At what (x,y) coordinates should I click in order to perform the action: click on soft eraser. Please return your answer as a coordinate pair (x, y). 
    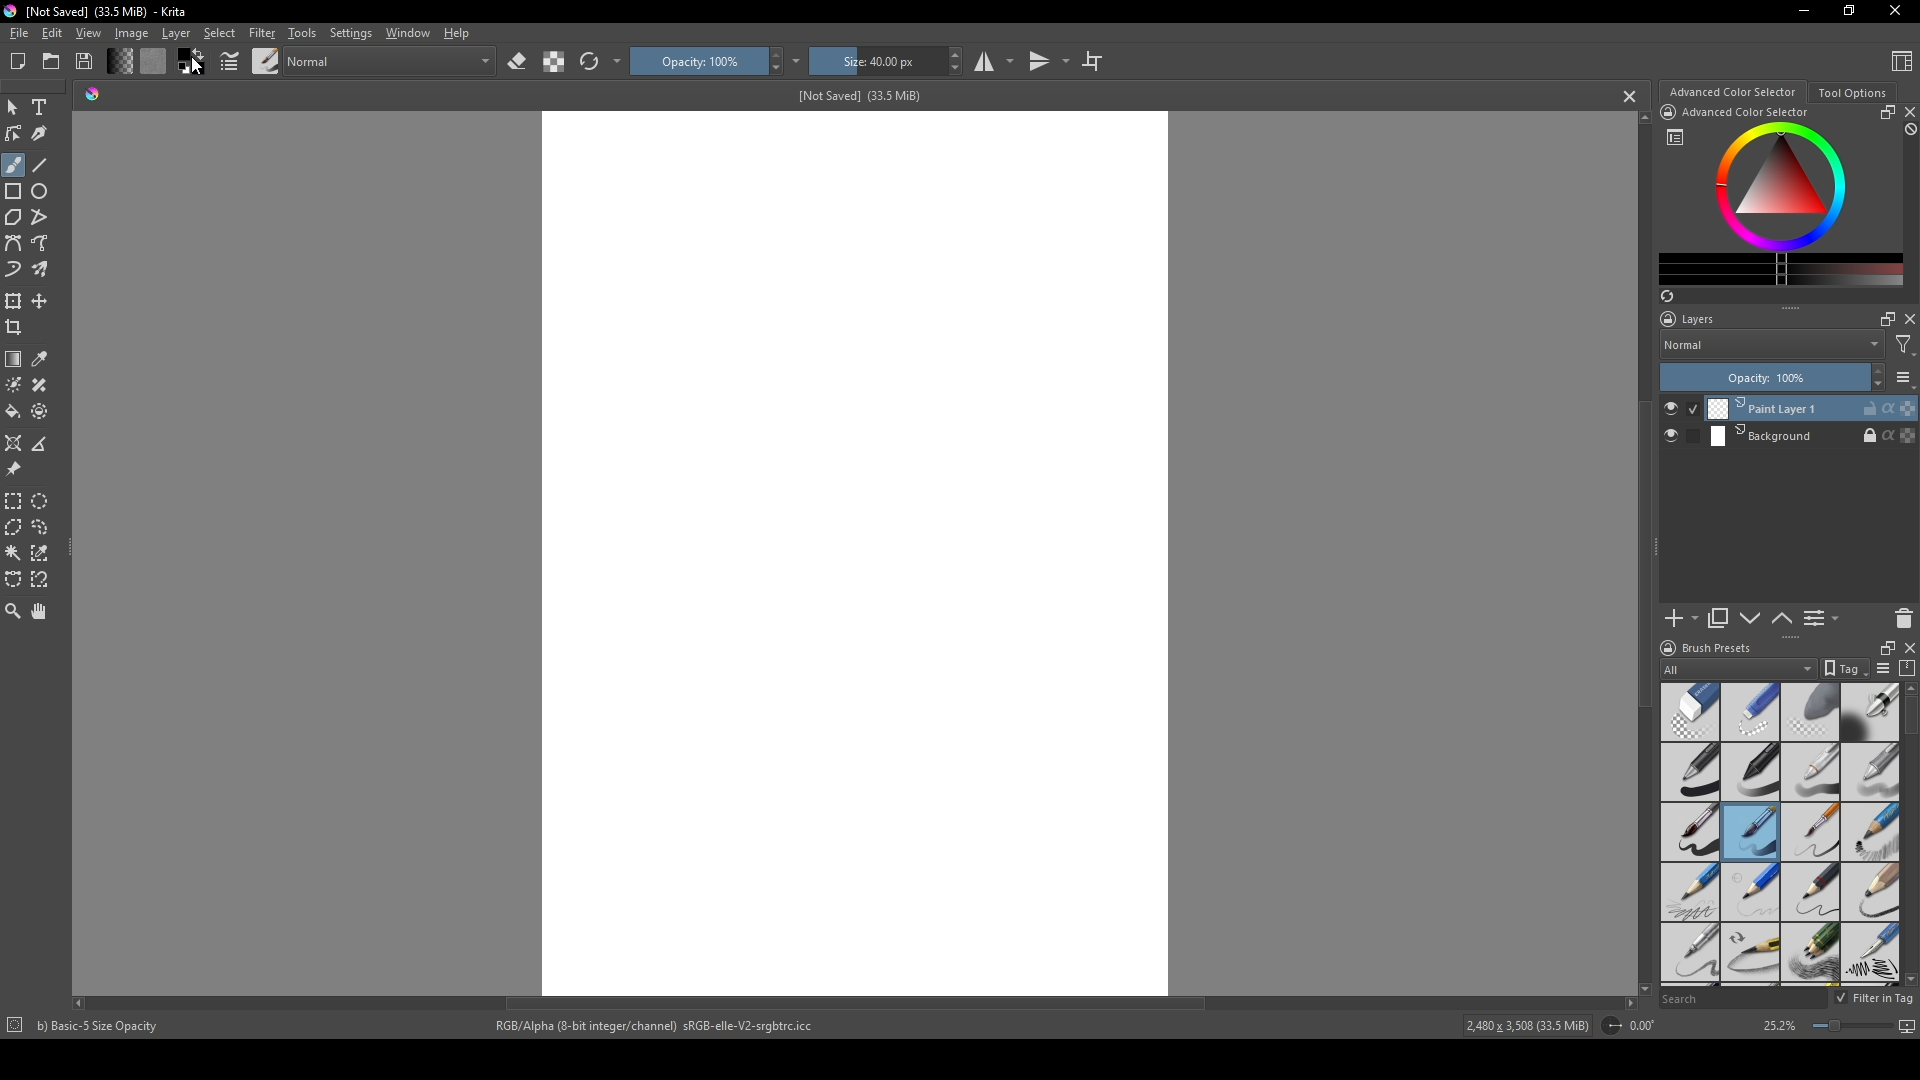
    Looking at the image, I should click on (1811, 711).